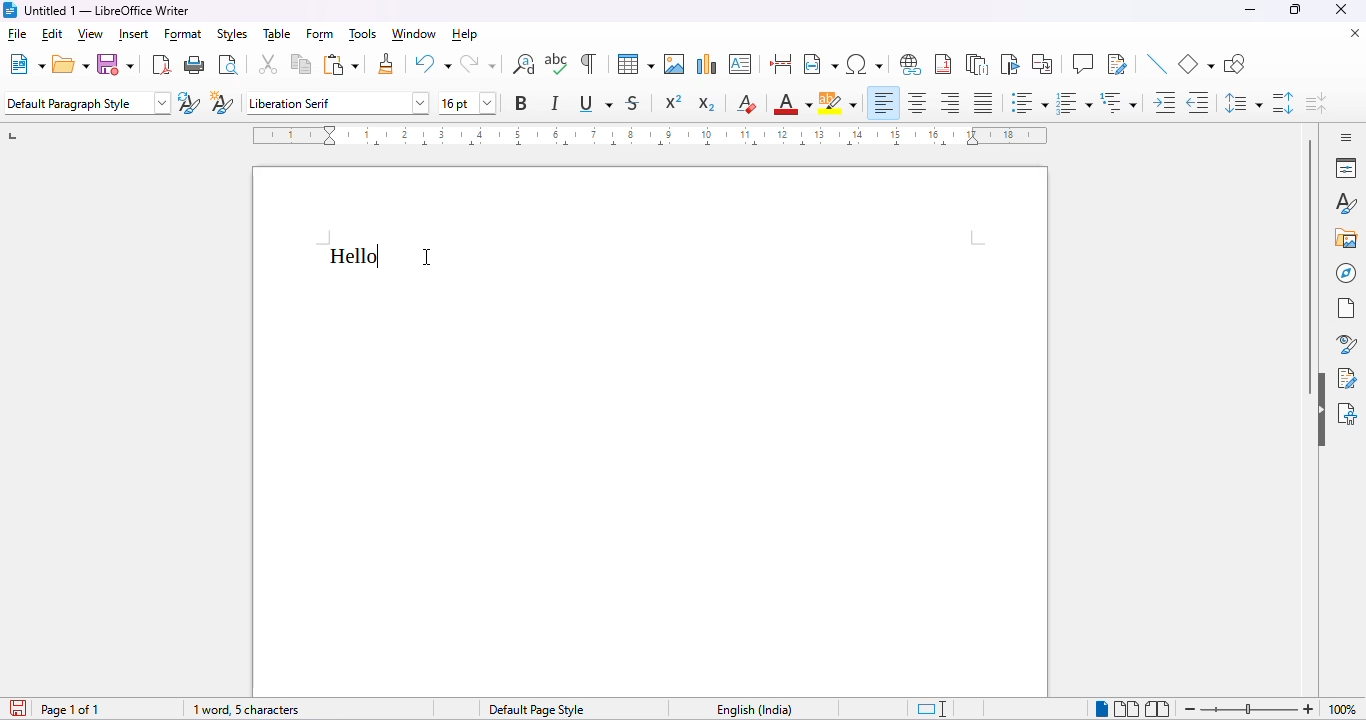 The height and width of the screenshot is (720, 1366). What do you see at coordinates (269, 65) in the screenshot?
I see `cut` at bounding box center [269, 65].